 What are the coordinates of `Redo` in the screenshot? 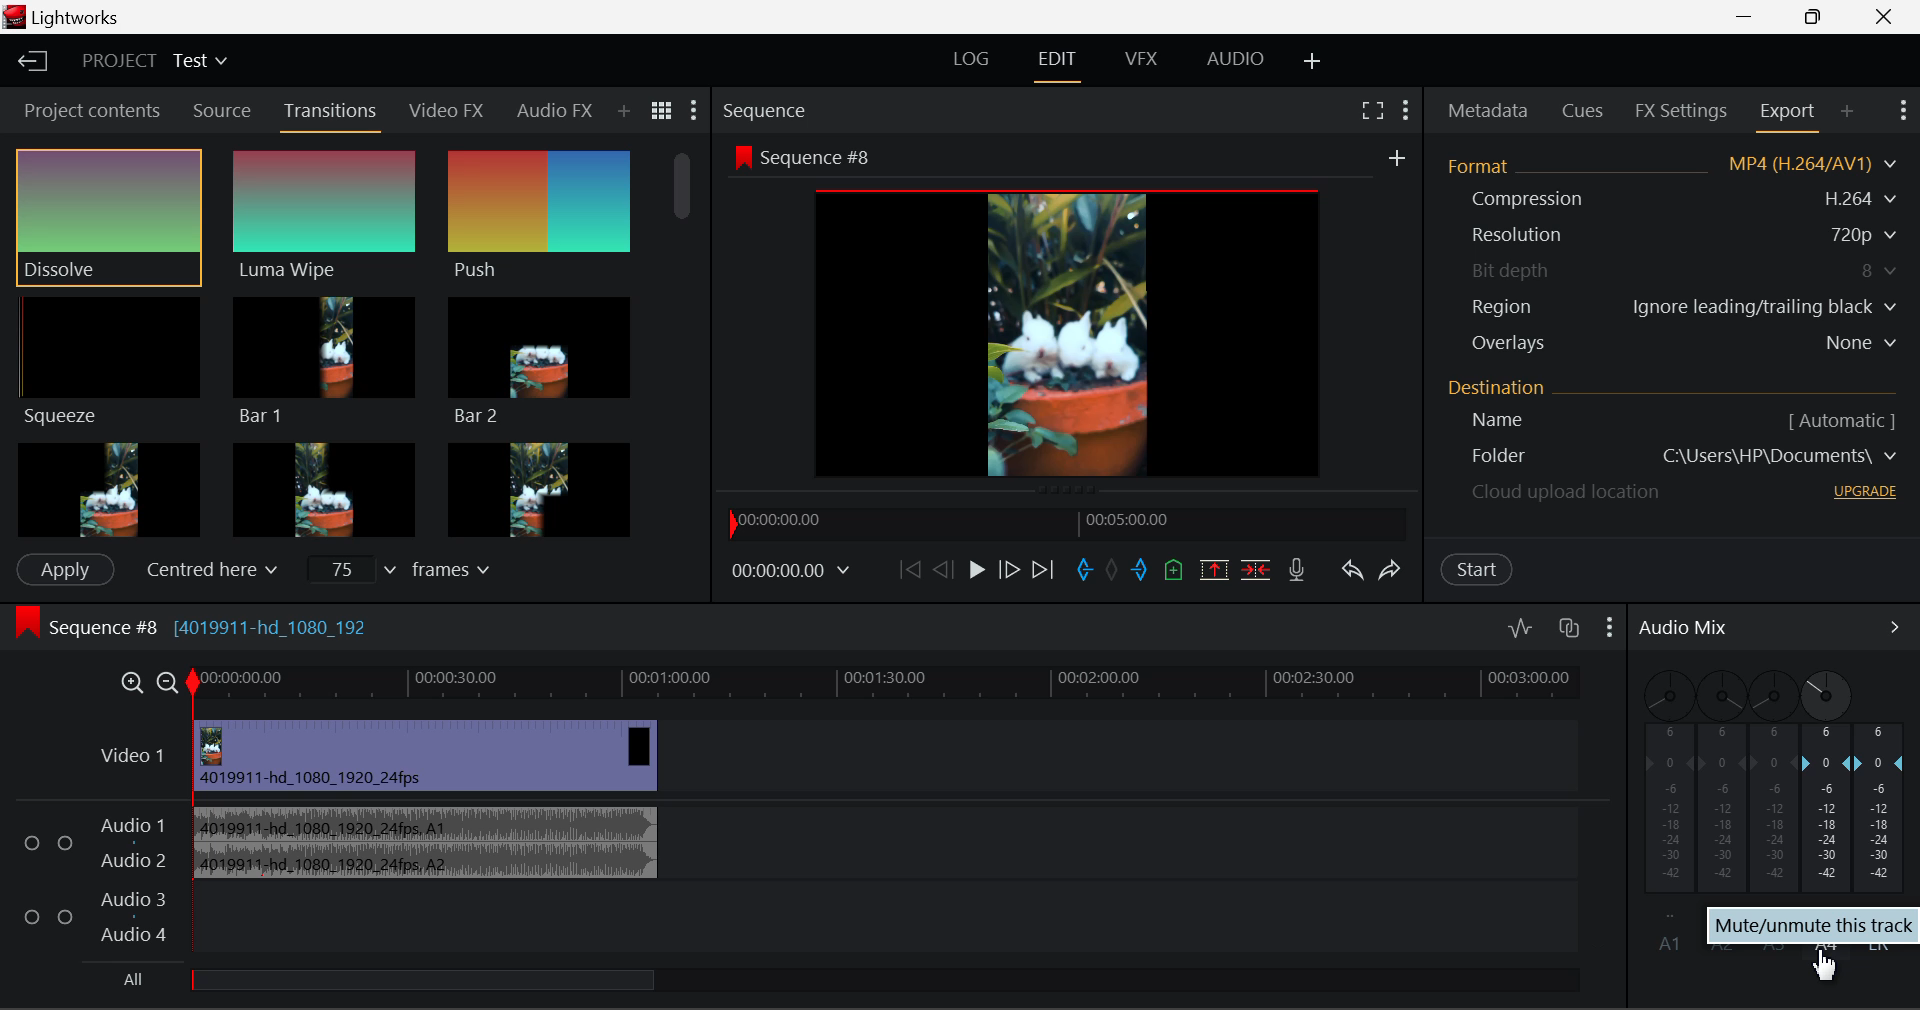 It's located at (1391, 570).